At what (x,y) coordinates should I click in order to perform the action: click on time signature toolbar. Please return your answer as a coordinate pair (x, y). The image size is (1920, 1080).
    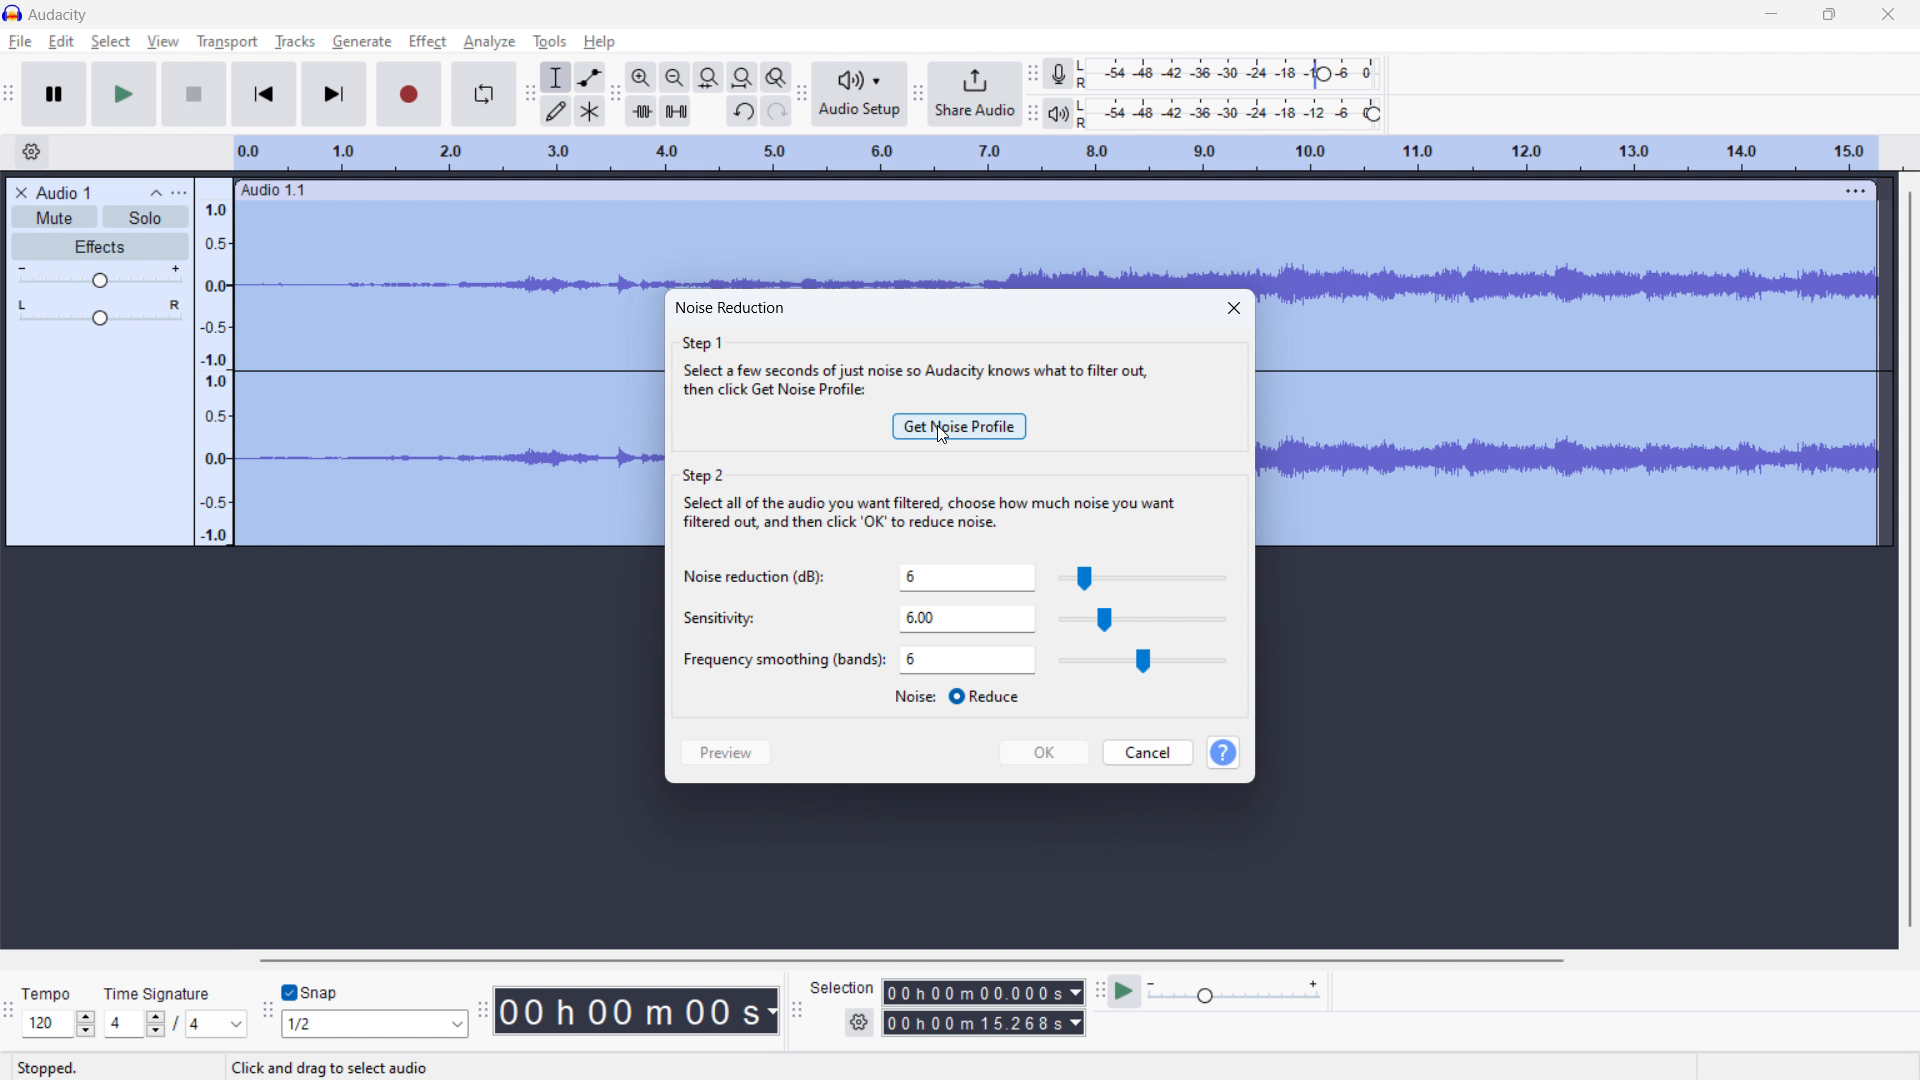
    Looking at the image, I should click on (10, 1010).